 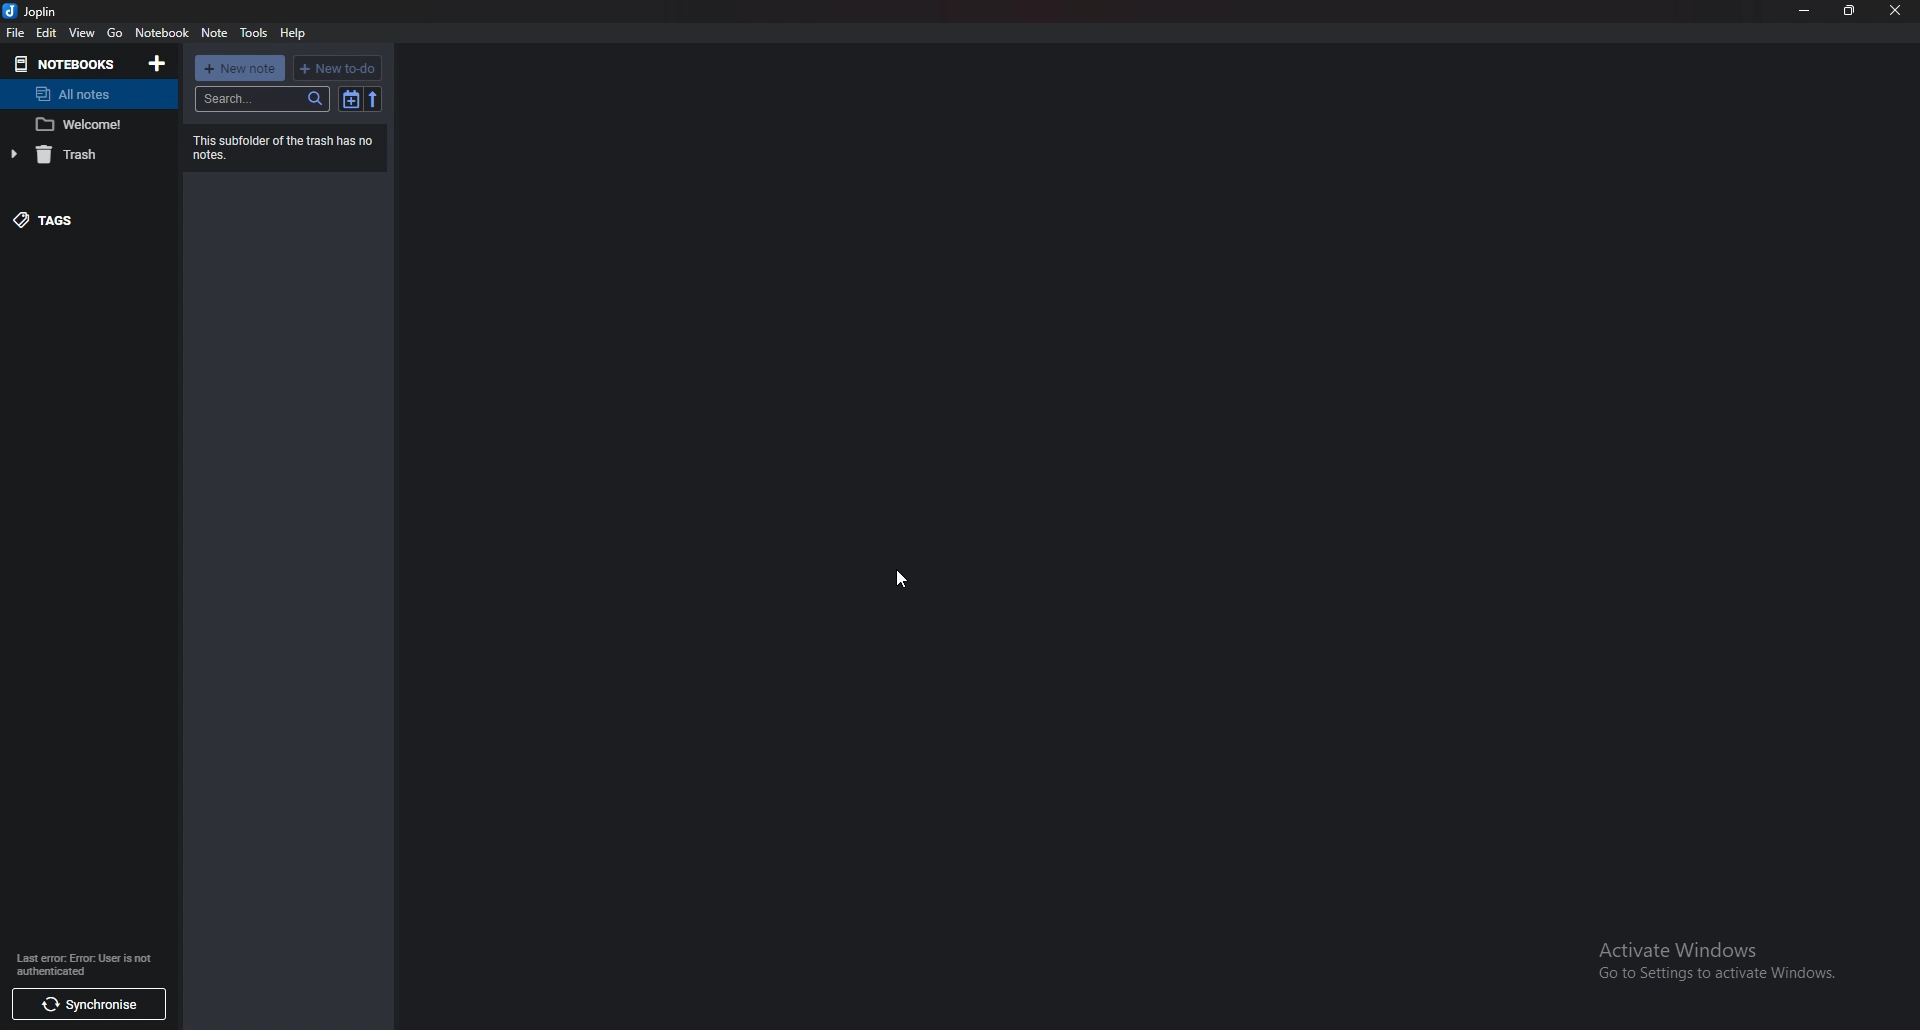 I want to click on info, so click(x=85, y=962).